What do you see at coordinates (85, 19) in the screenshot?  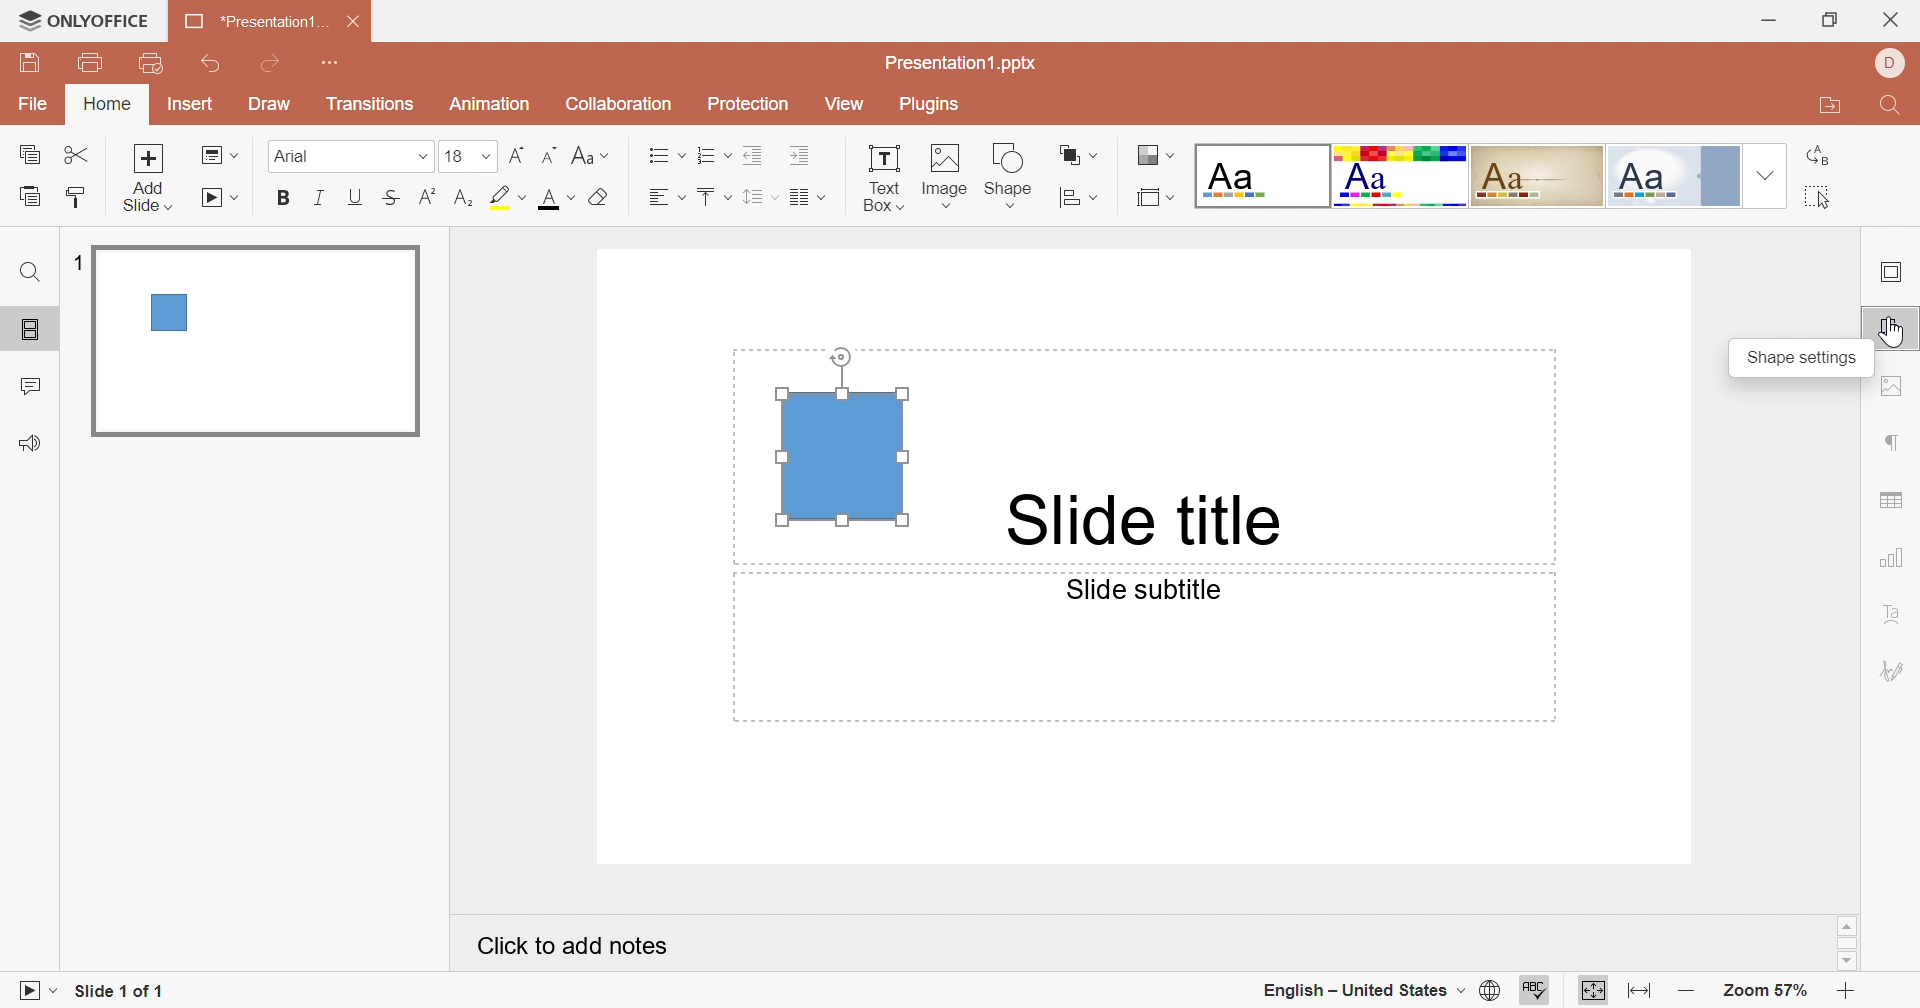 I see `ONLYOFFICE` at bounding box center [85, 19].